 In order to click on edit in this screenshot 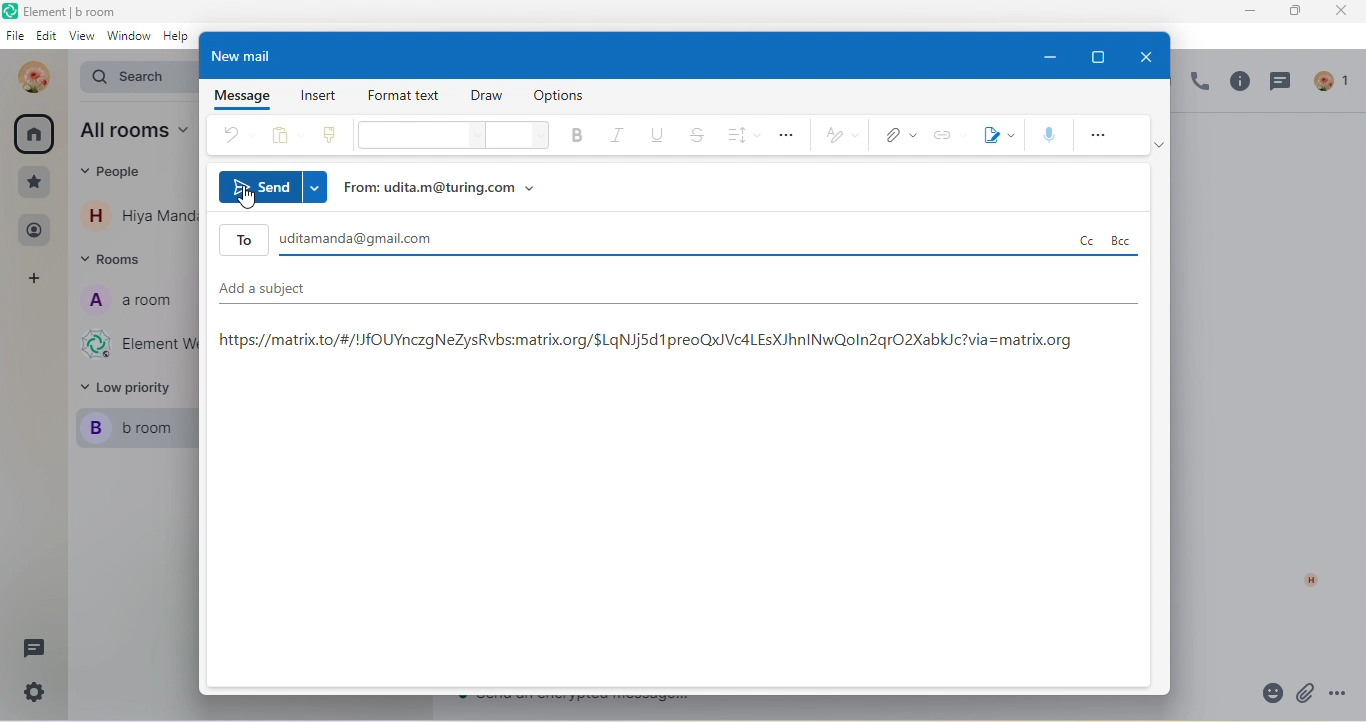, I will do `click(47, 38)`.